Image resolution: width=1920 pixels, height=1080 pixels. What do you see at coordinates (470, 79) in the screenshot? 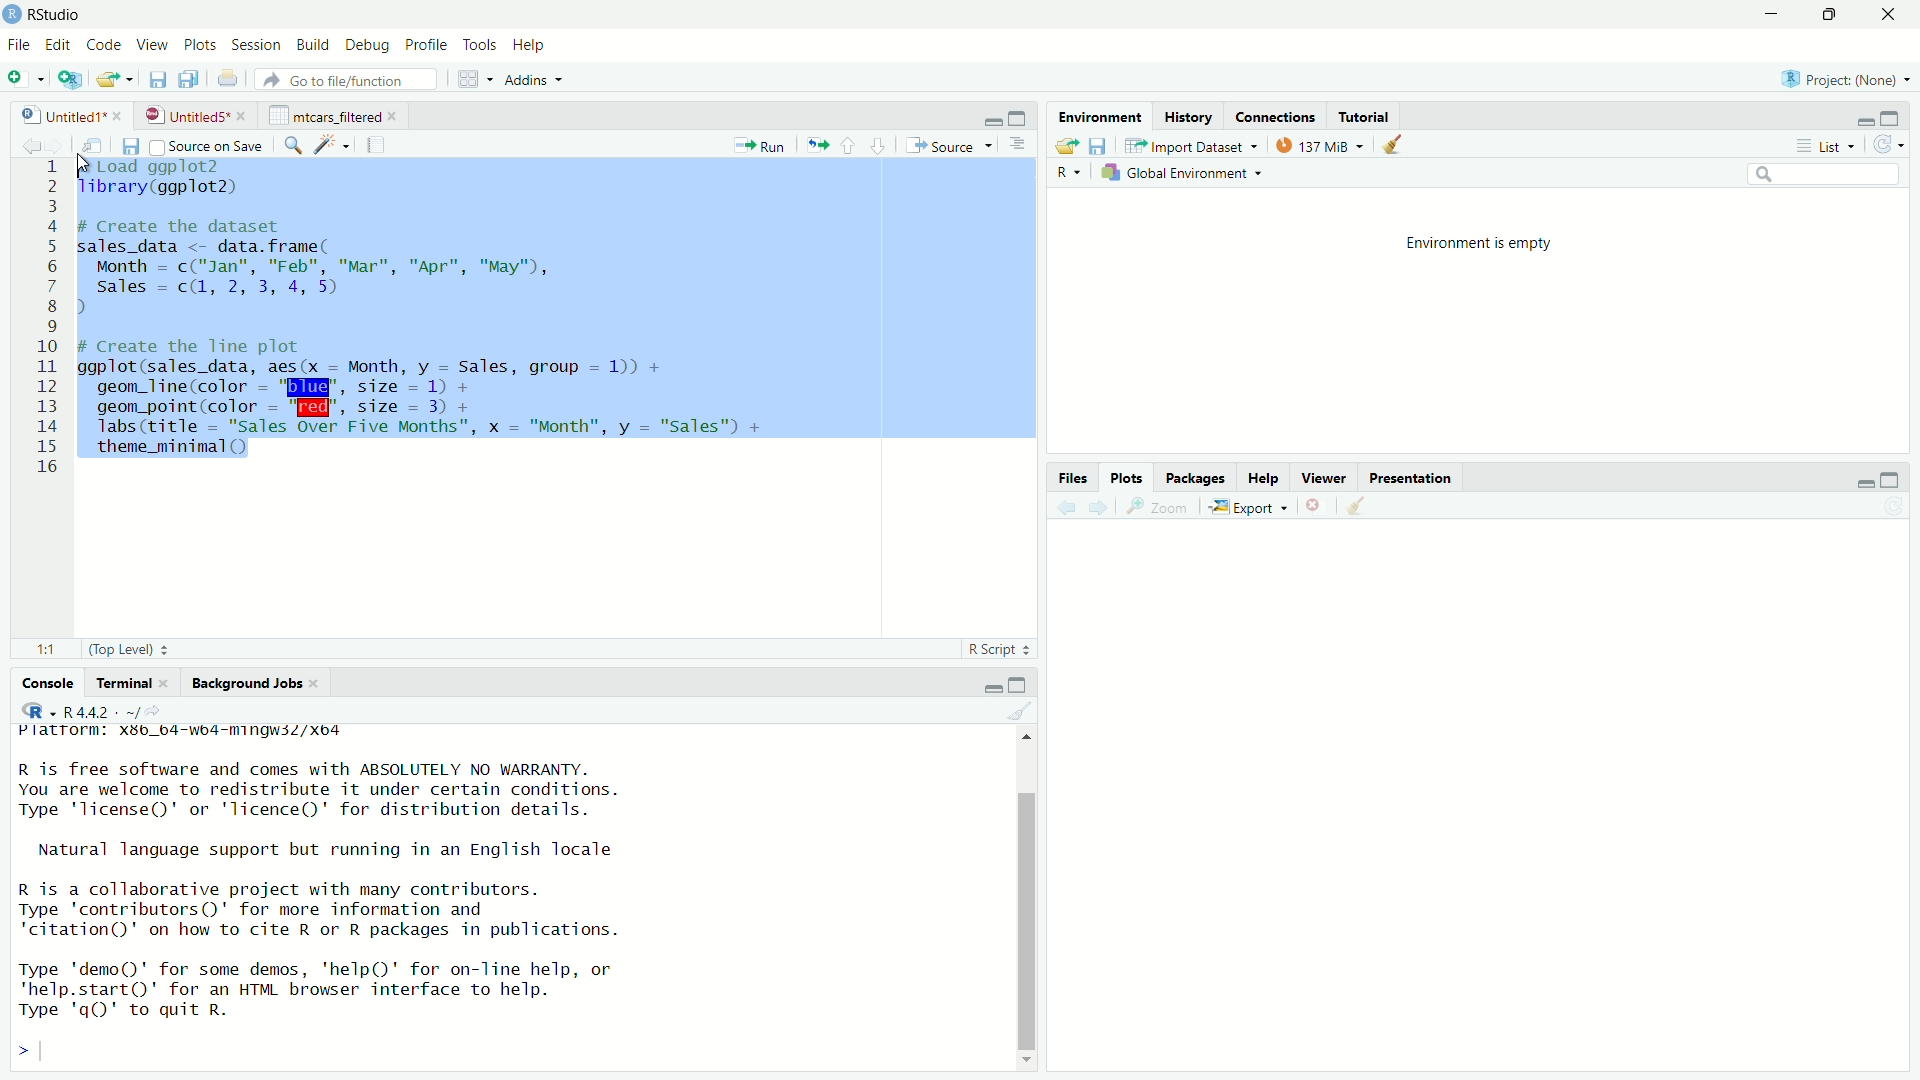
I see `workspace panes` at bounding box center [470, 79].